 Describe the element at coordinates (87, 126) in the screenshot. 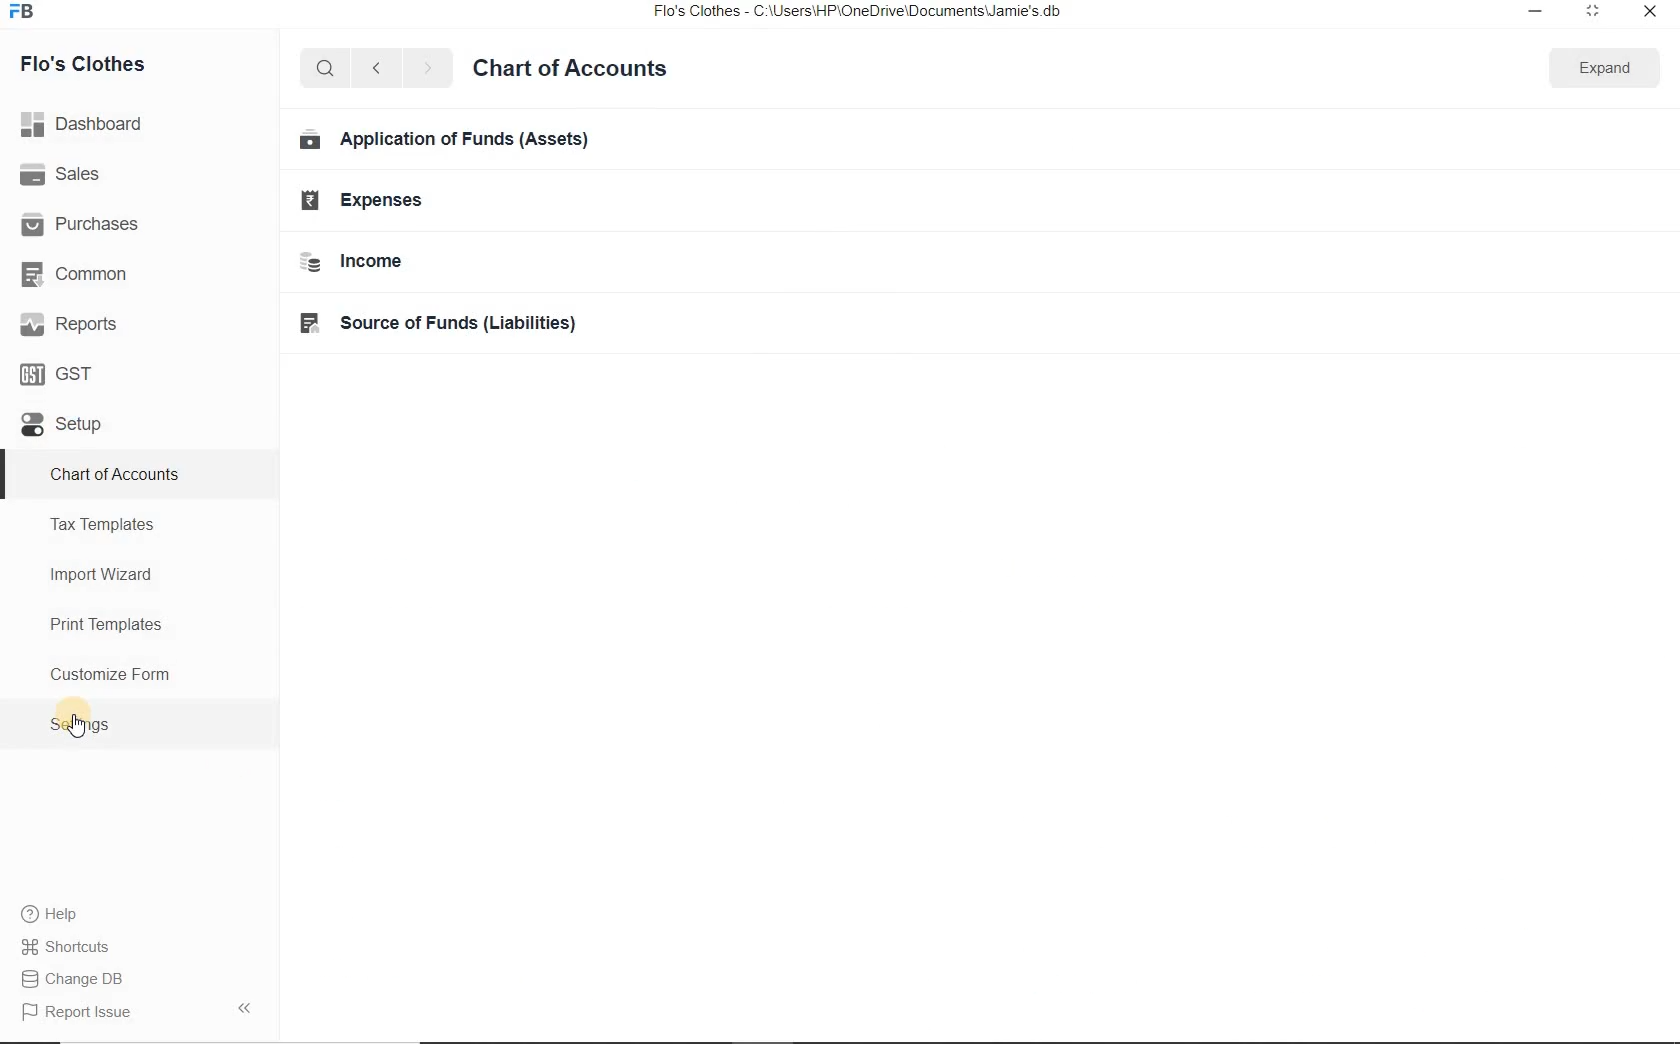

I see `Dashboard` at that location.